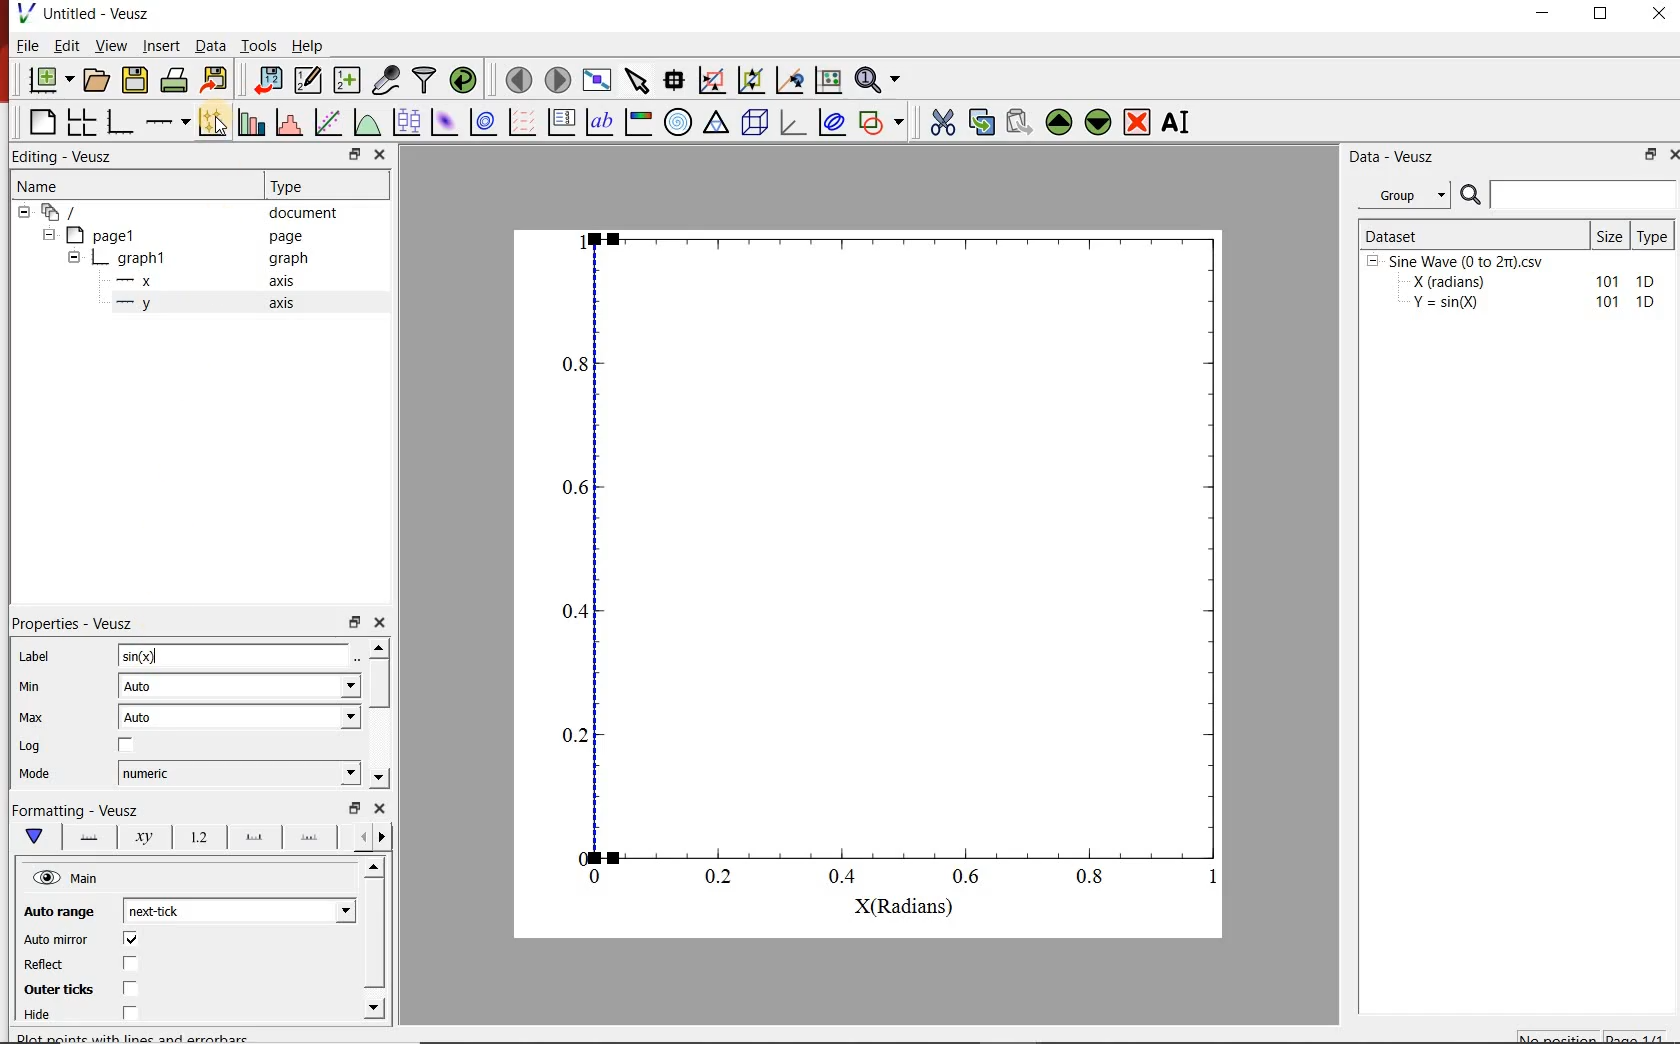 The width and height of the screenshot is (1680, 1044). I want to click on plot 2d dataset as image, so click(445, 122).